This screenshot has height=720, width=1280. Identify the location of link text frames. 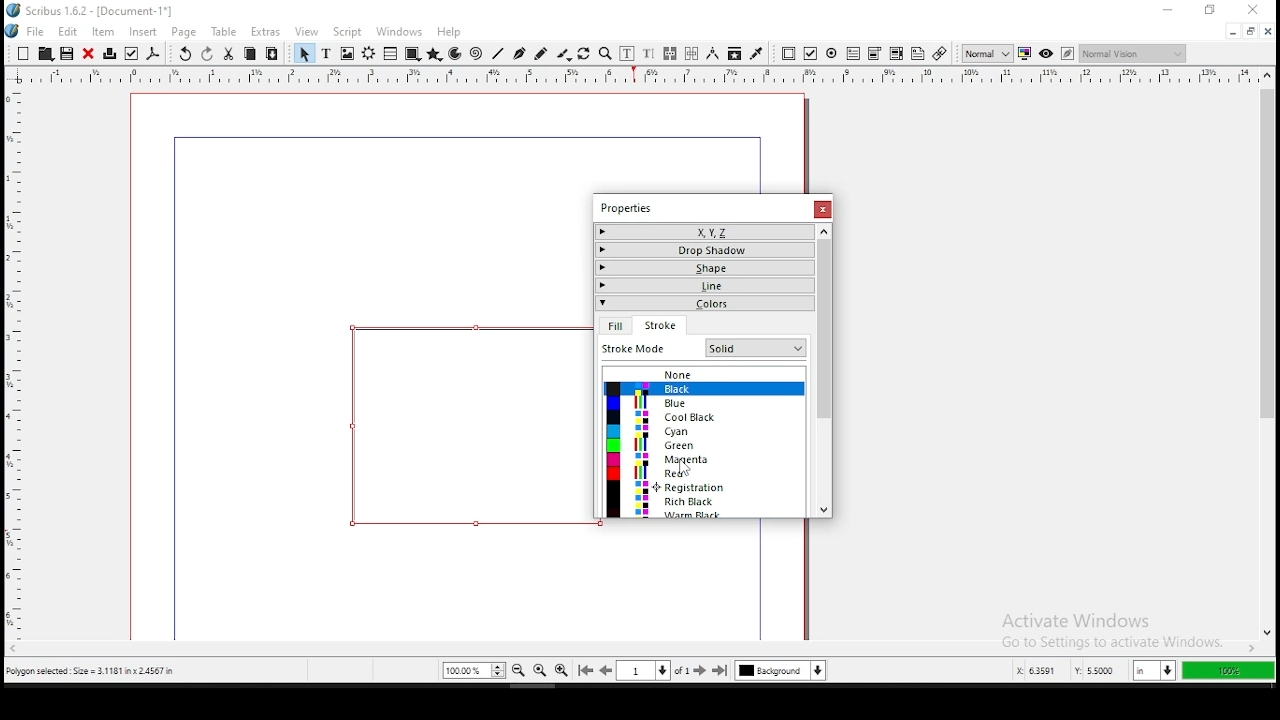
(670, 54).